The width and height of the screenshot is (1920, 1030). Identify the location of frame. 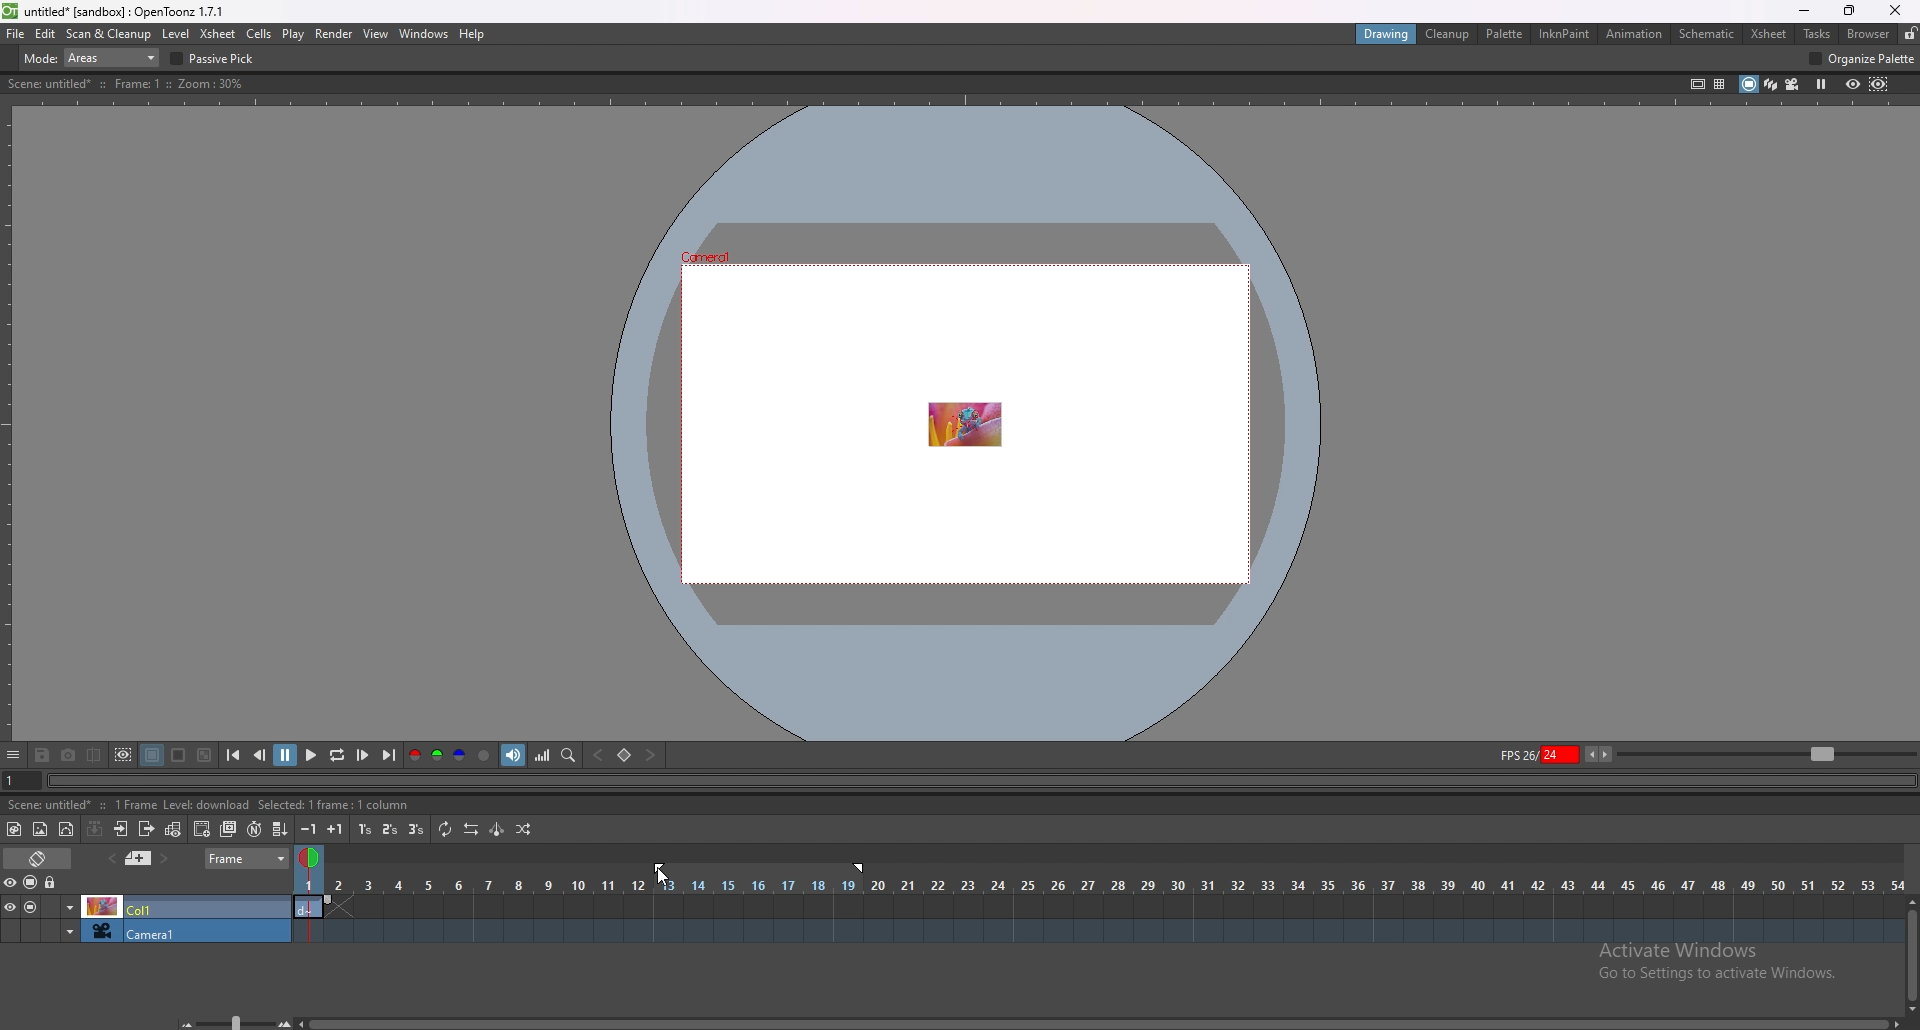
(247, 858).